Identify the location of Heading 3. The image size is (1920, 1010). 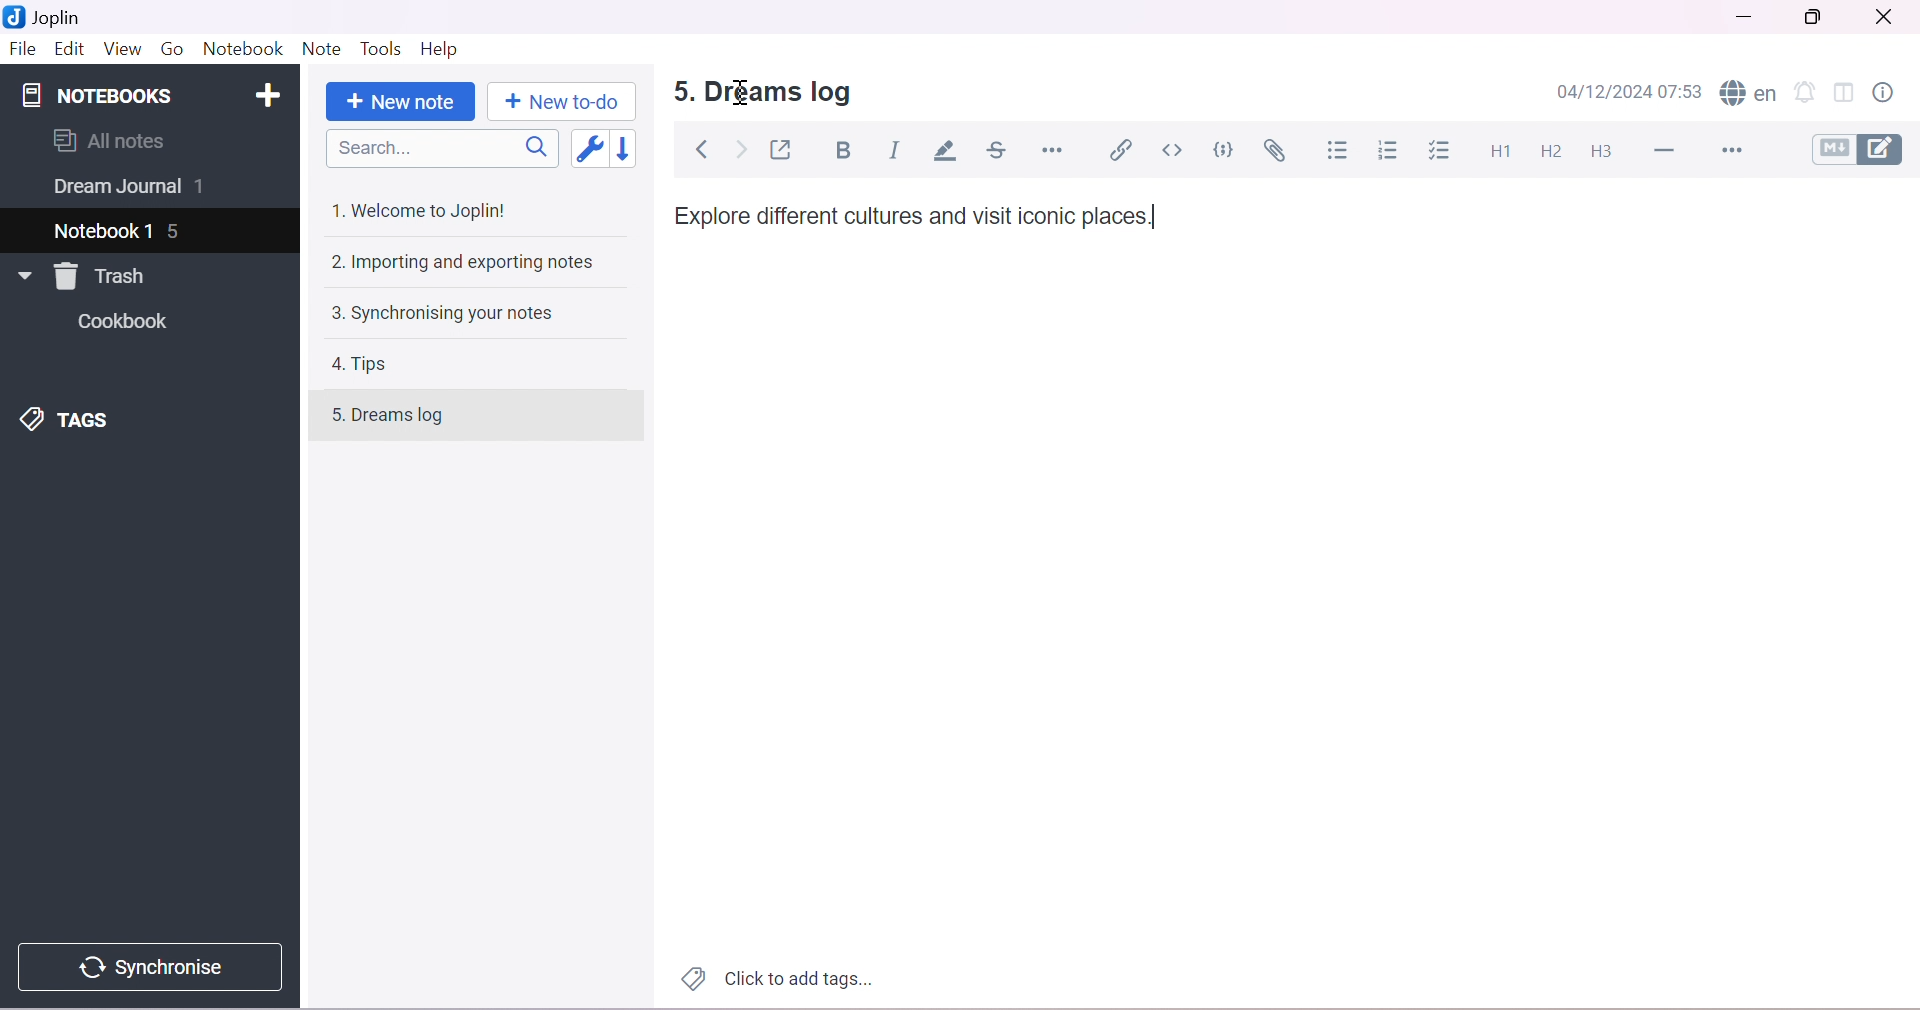
(1603, 150).